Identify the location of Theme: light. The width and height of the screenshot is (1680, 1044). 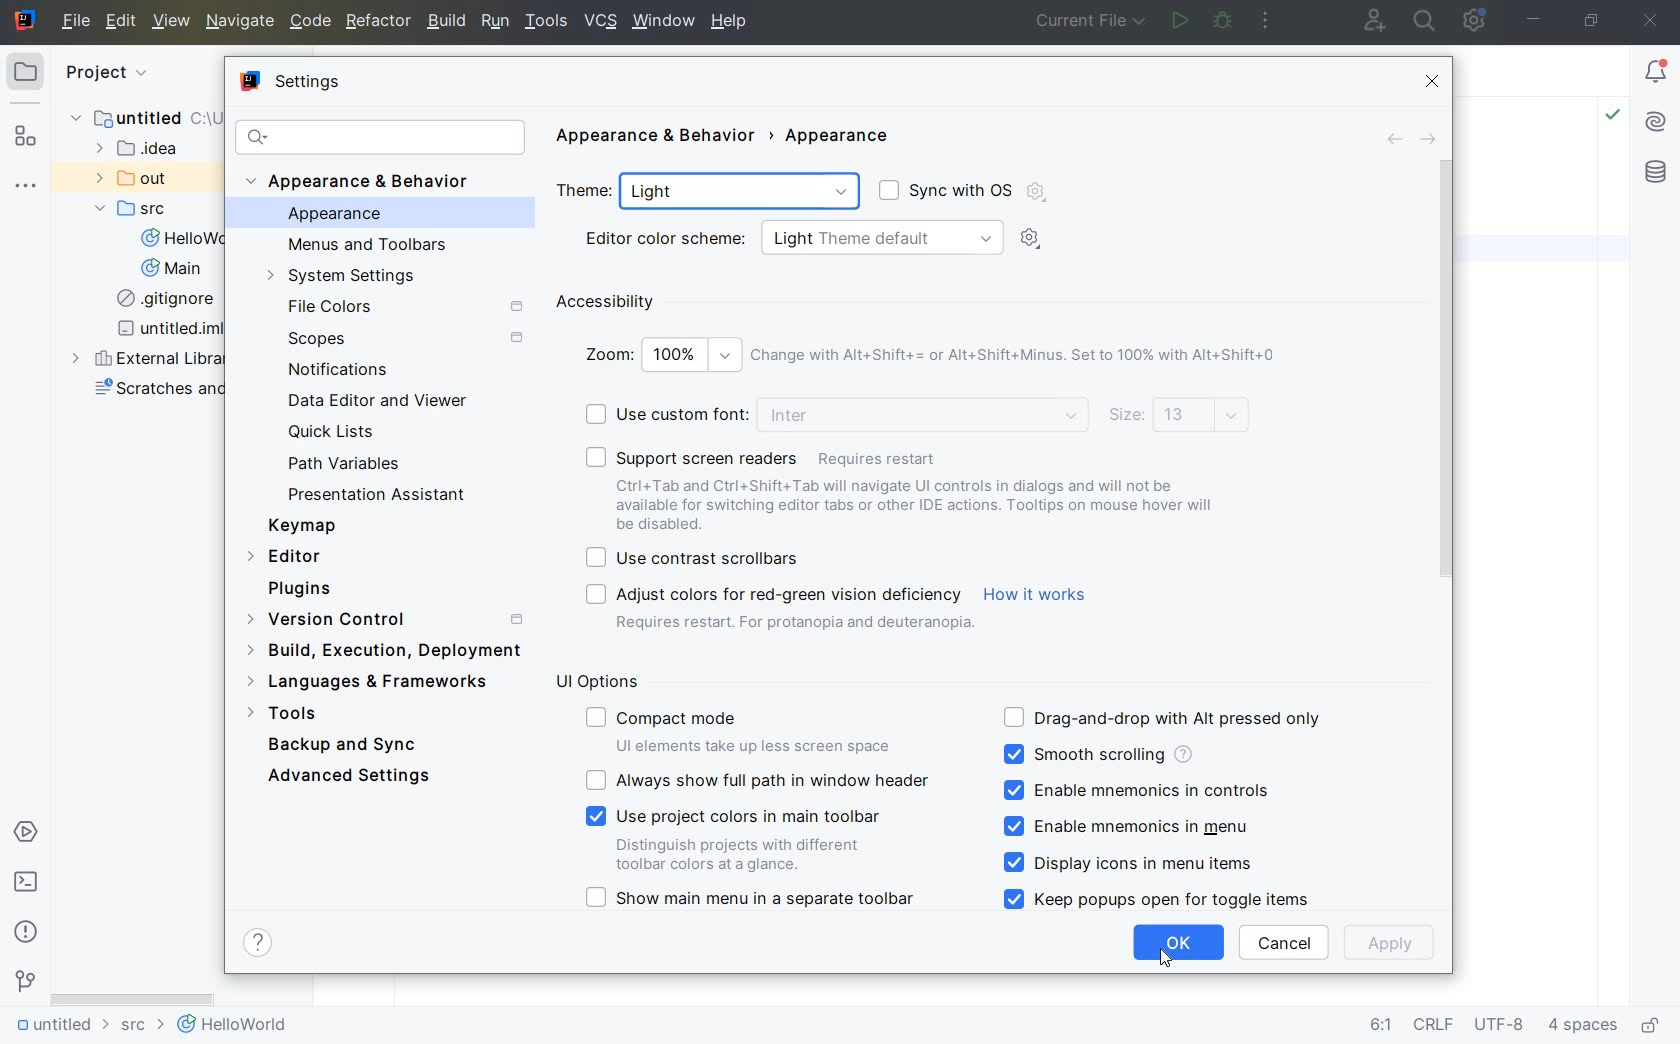
(711, 192).